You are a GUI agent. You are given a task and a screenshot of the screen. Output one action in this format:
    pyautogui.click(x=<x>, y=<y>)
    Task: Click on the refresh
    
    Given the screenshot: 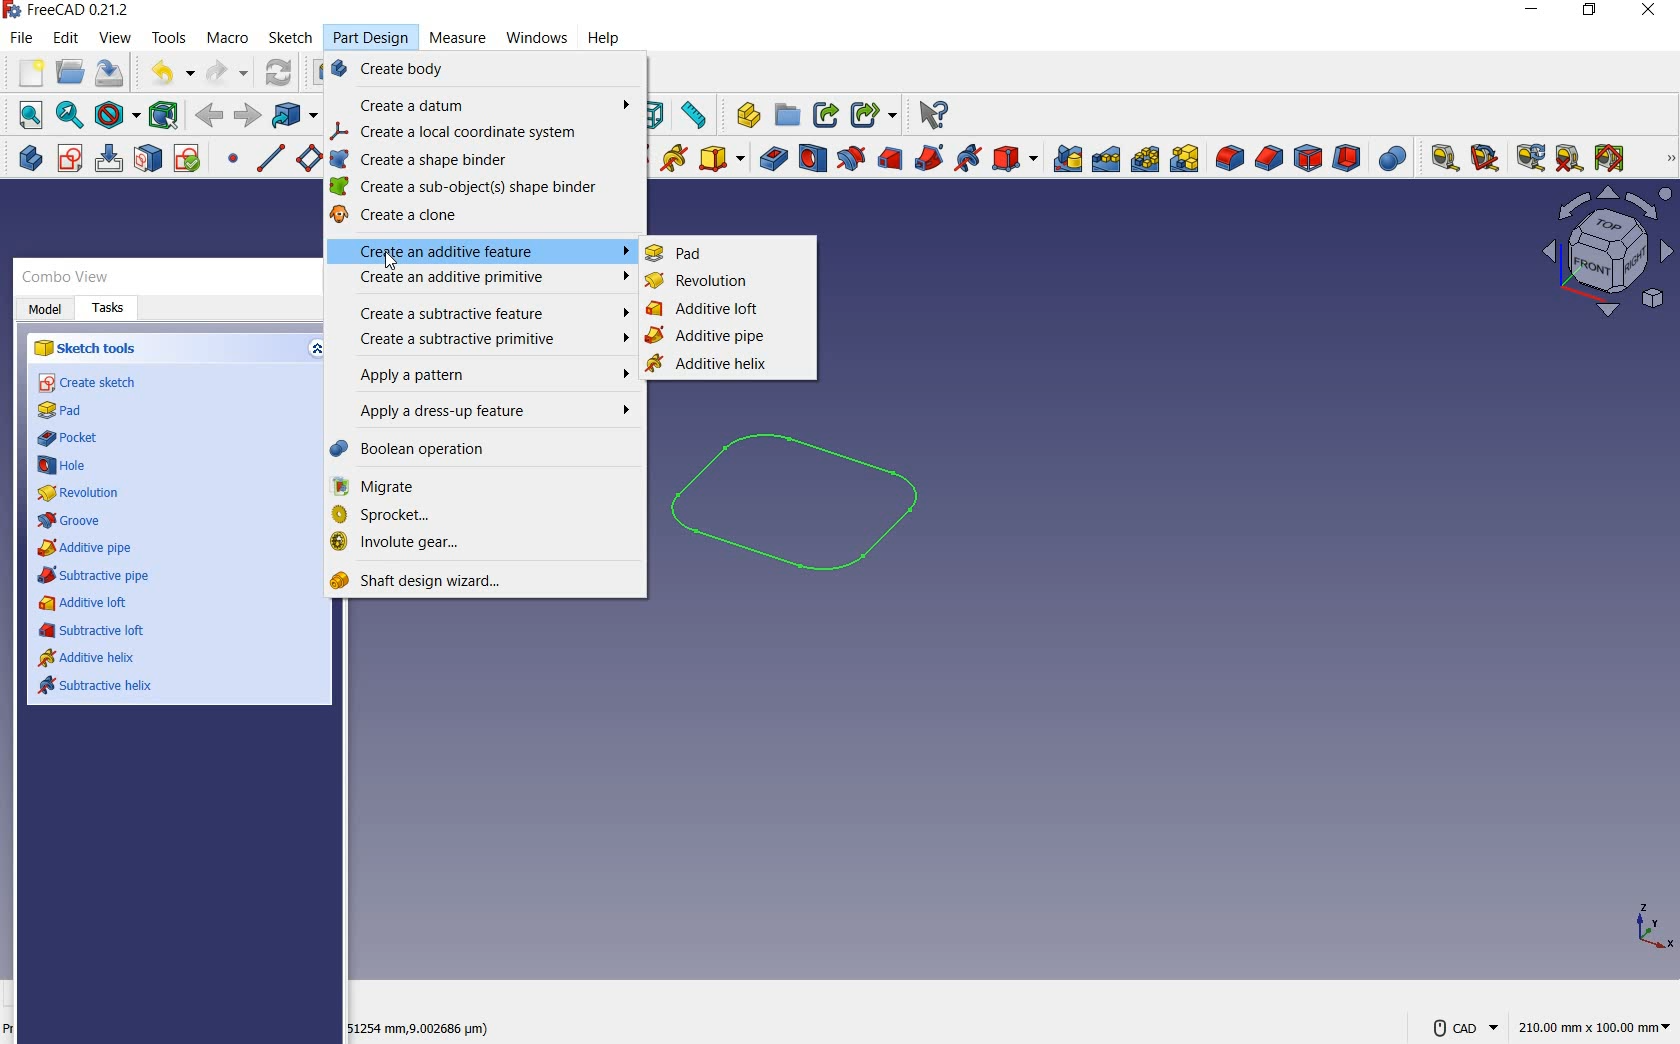 What is the action you would take?
    pyautogui.click(x=279, y=71)
    